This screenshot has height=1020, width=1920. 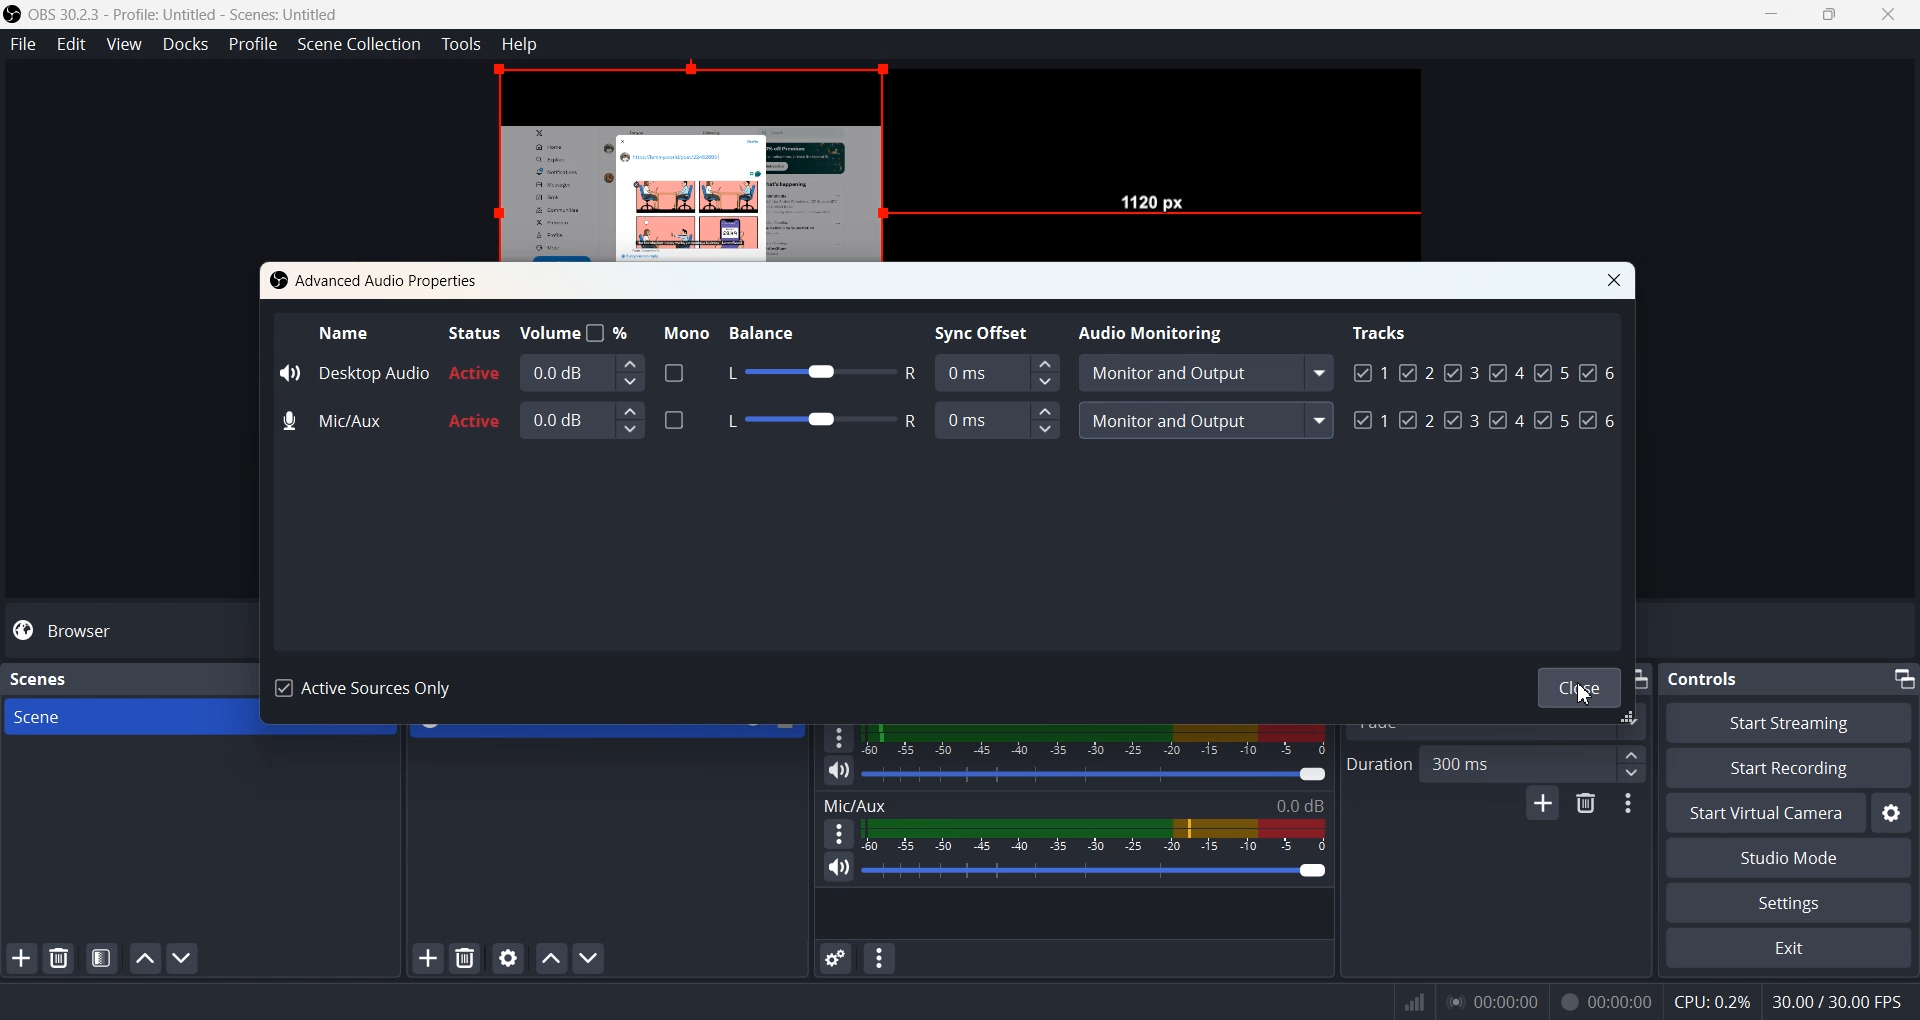 I want to click on Move scene up, so click(x=143, y=958).